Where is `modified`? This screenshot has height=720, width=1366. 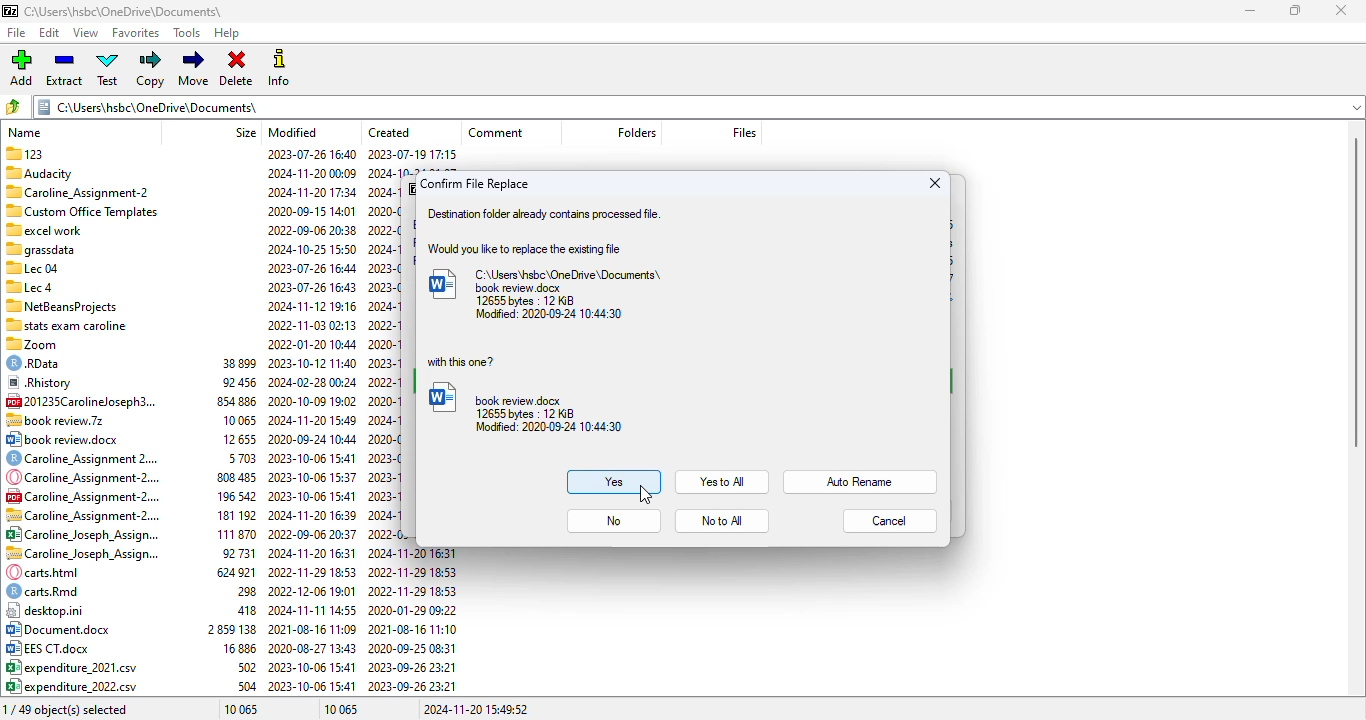 modified is located at coordinates (292, 132).